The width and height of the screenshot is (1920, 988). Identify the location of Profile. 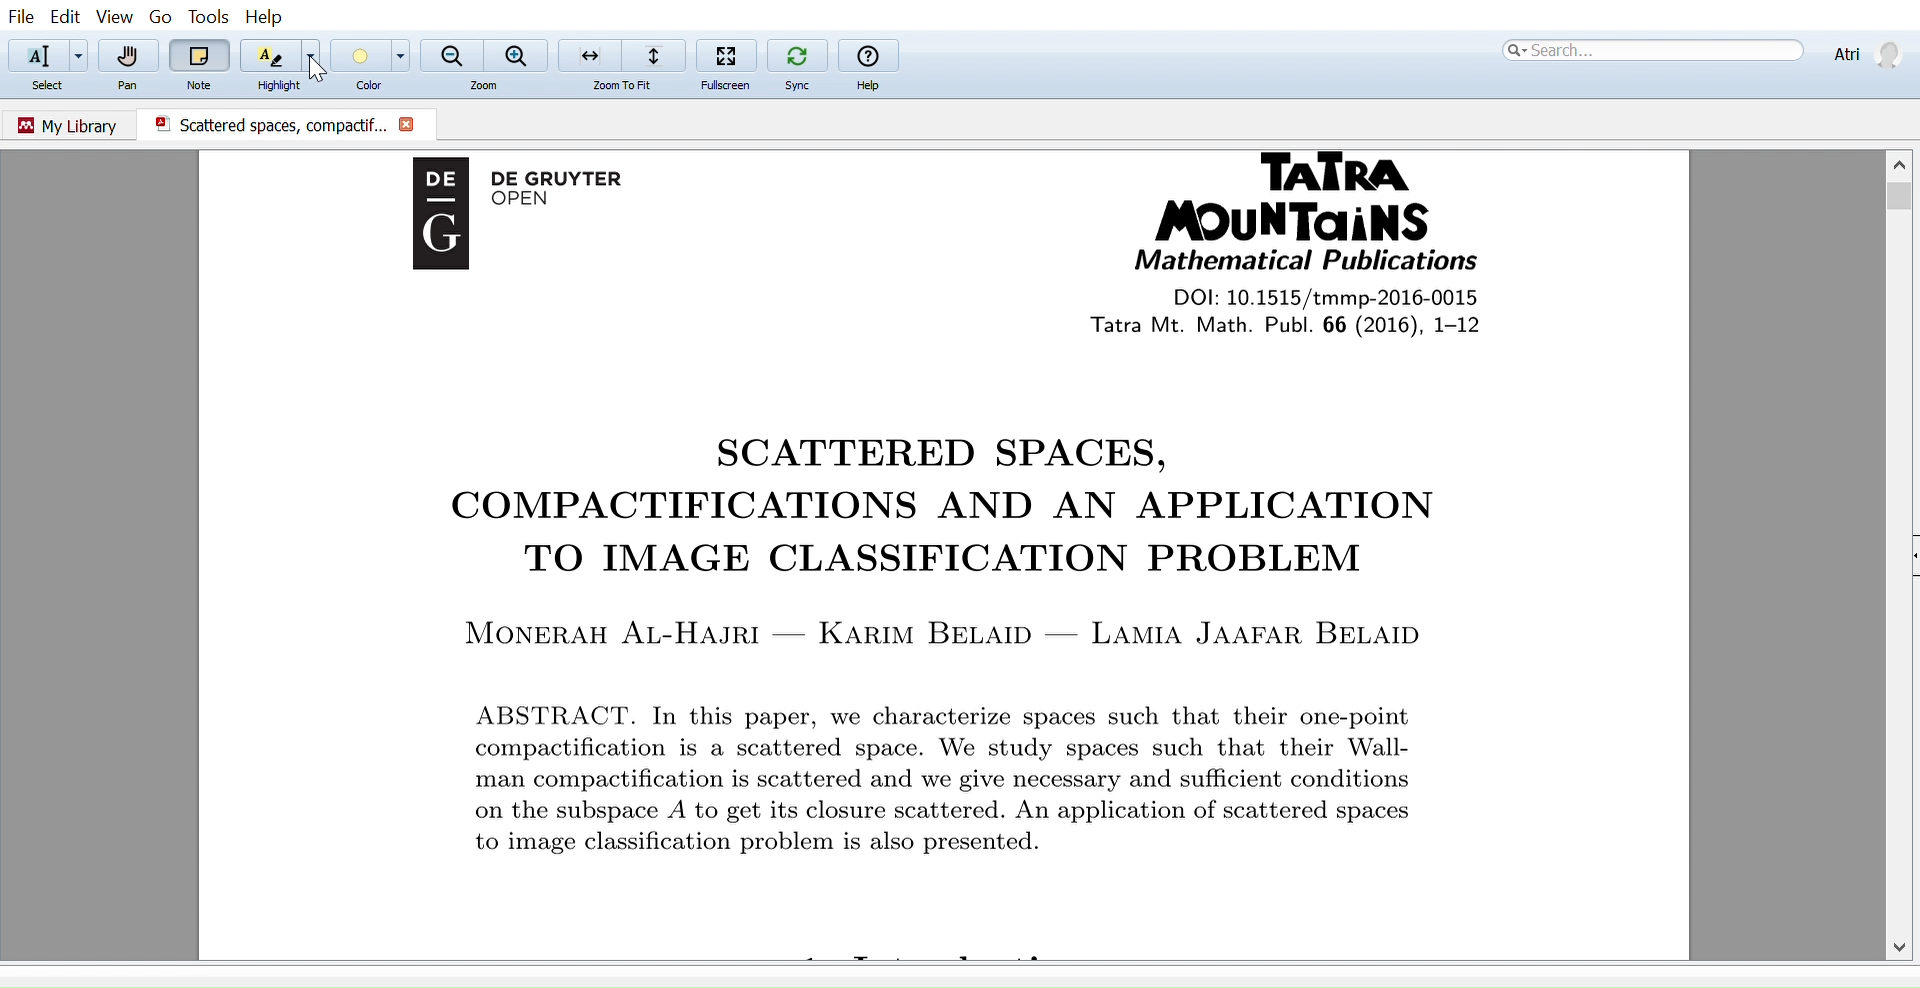
(1864, 52).